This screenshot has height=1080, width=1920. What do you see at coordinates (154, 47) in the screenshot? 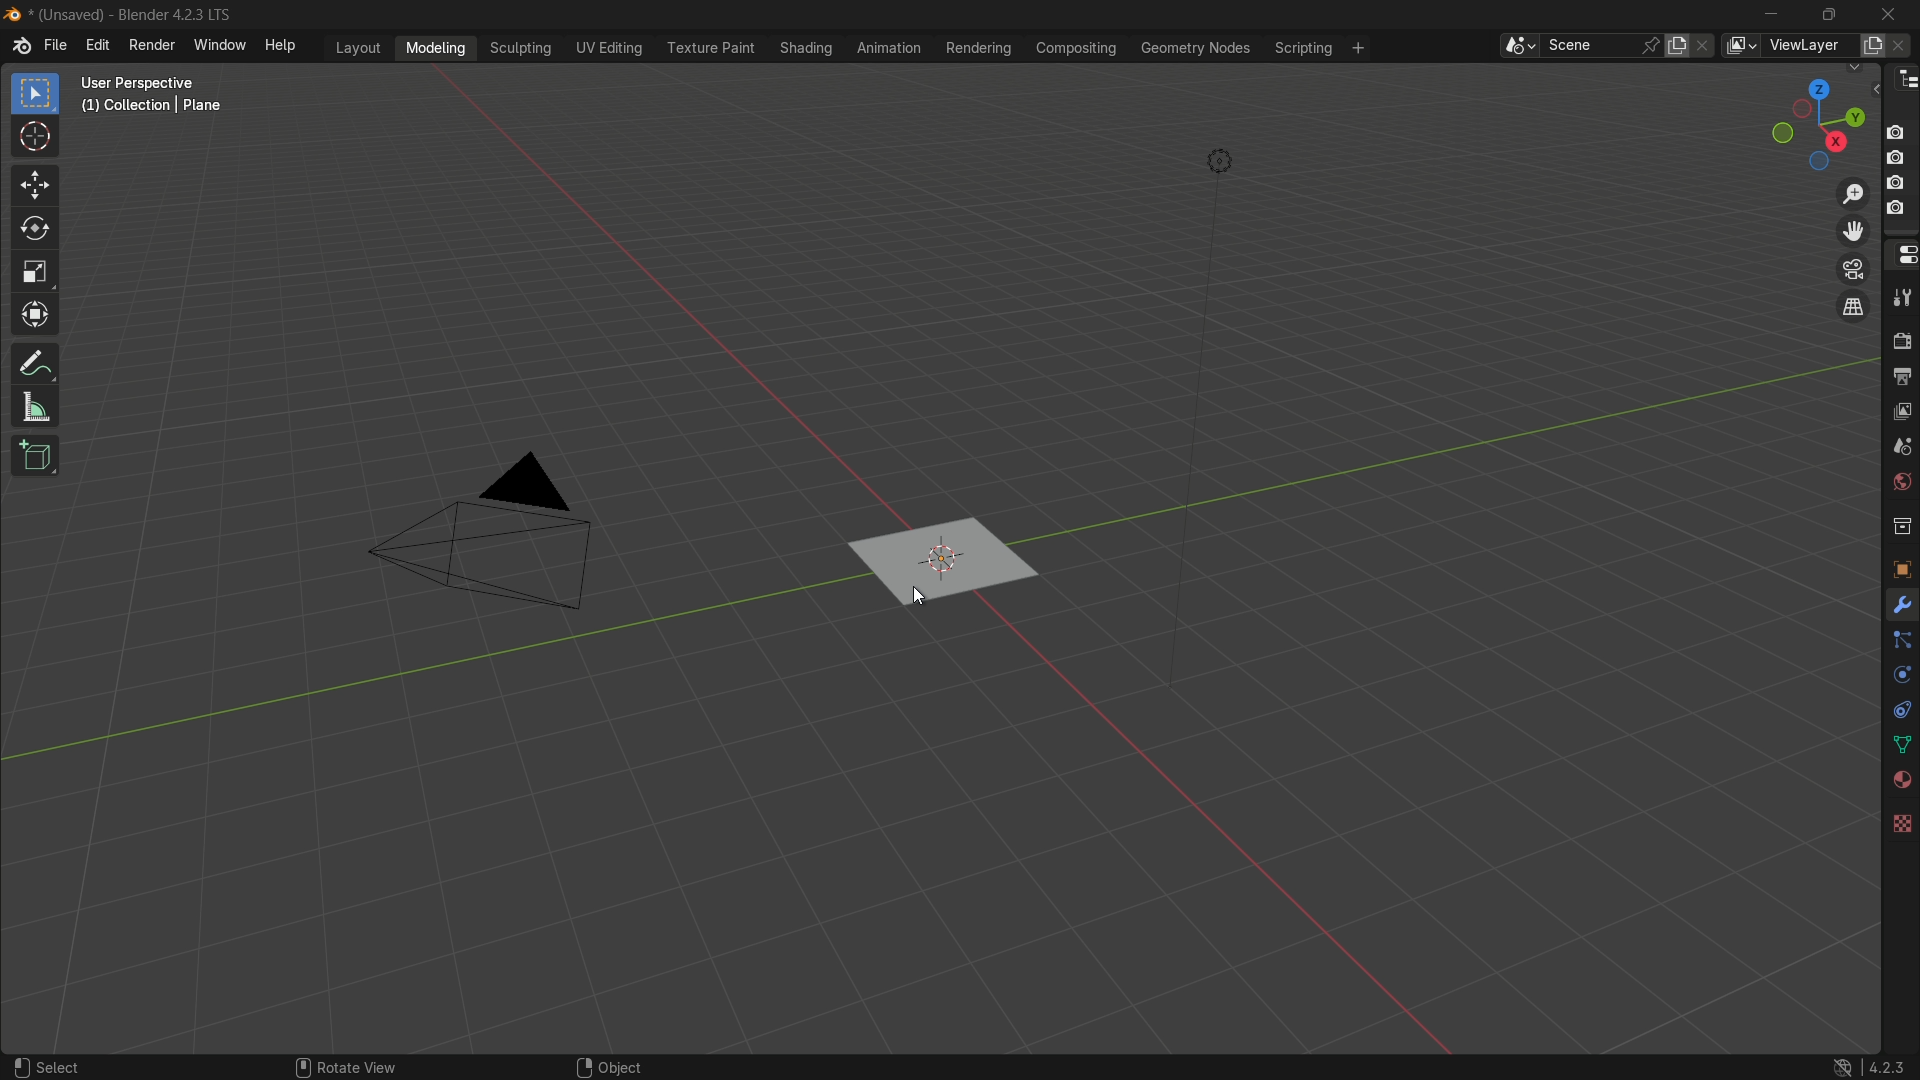
I see `render menu` at bounding box center [154, 47].